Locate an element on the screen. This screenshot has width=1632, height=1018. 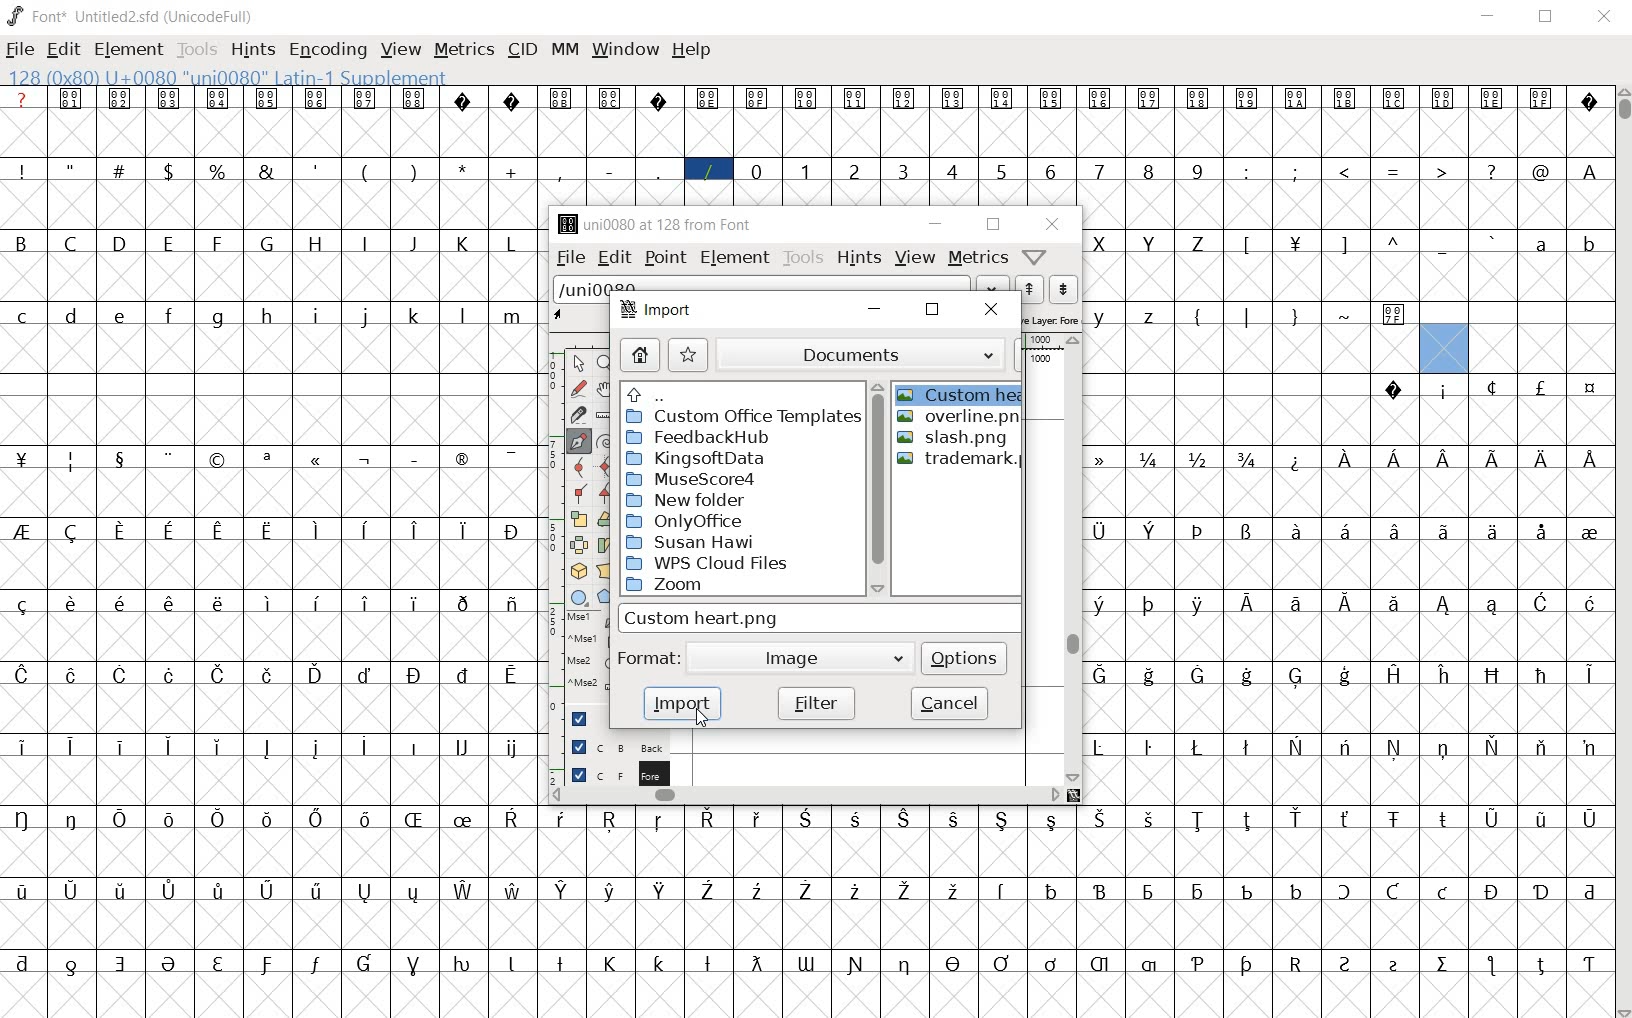
glyph is located at coordinates (71, 967).